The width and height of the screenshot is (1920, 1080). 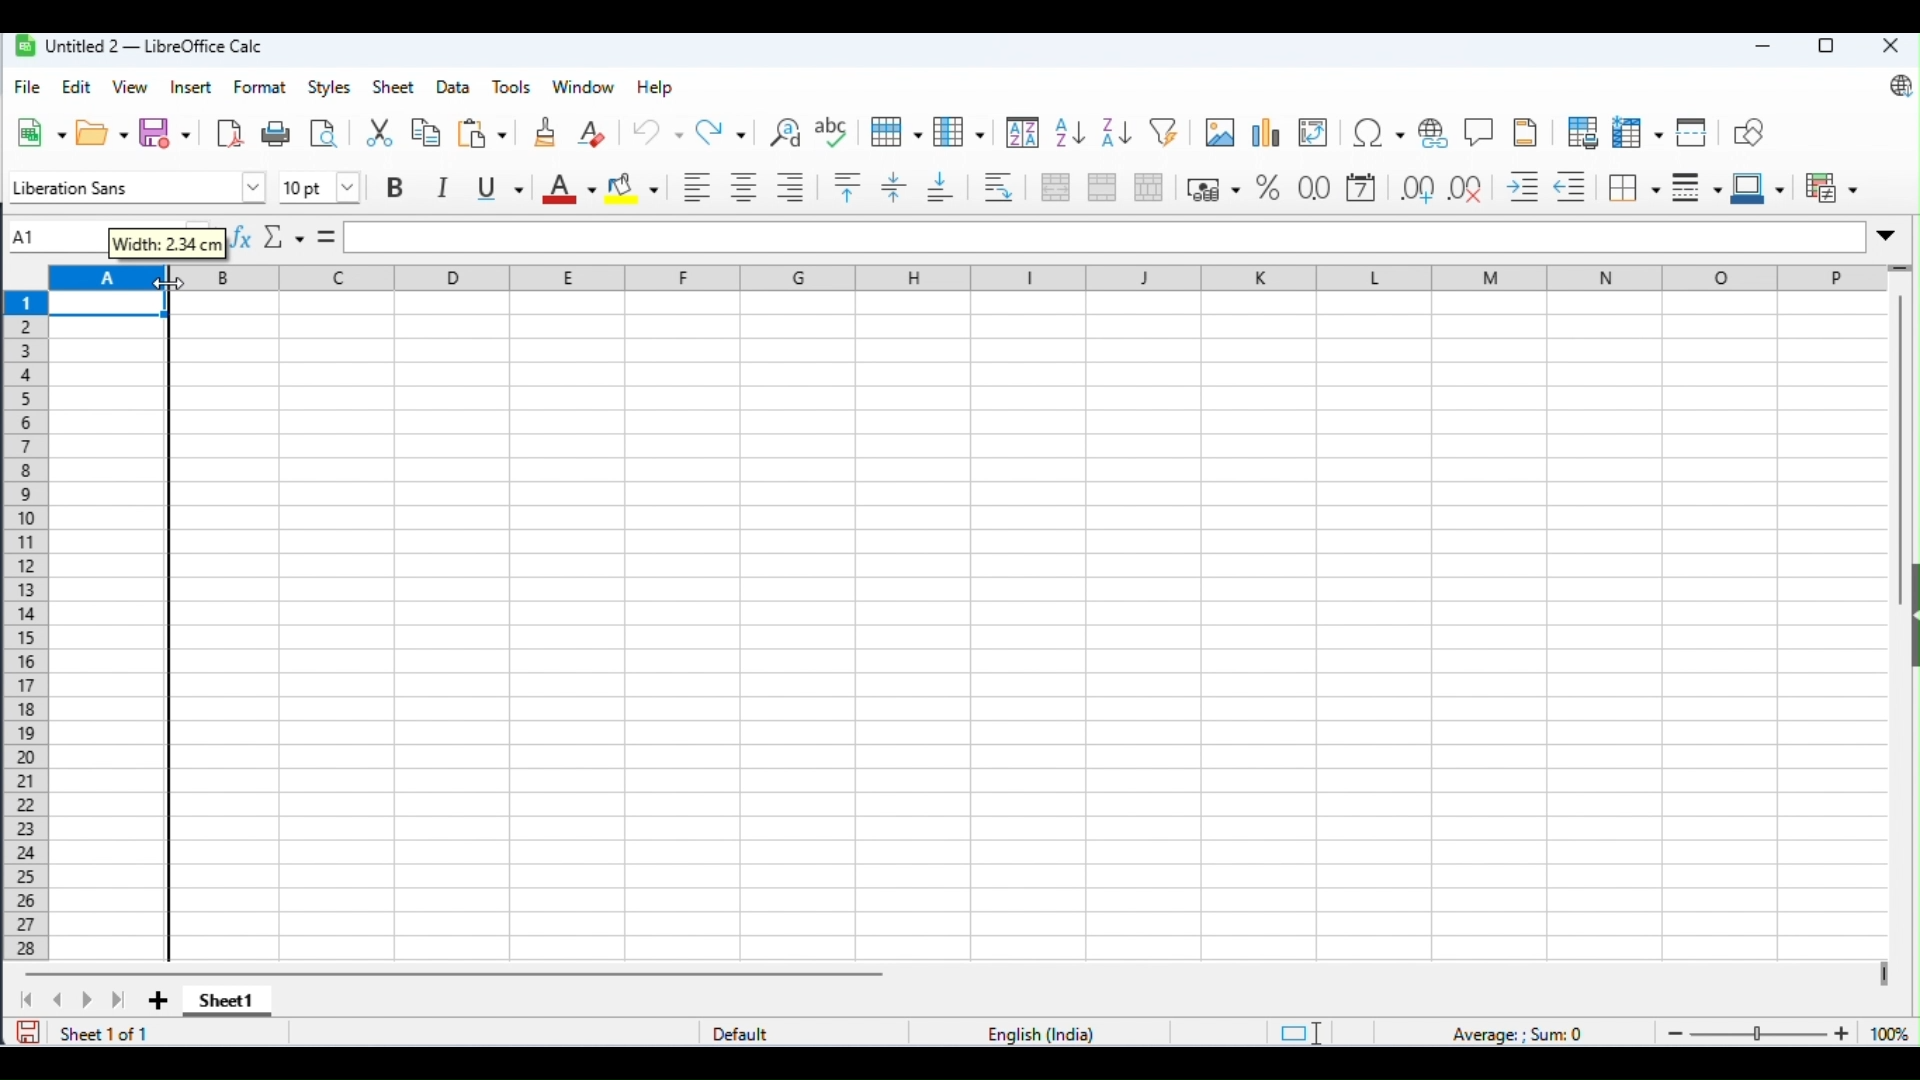 I want to click on border color, so click(x=1758, y=185).